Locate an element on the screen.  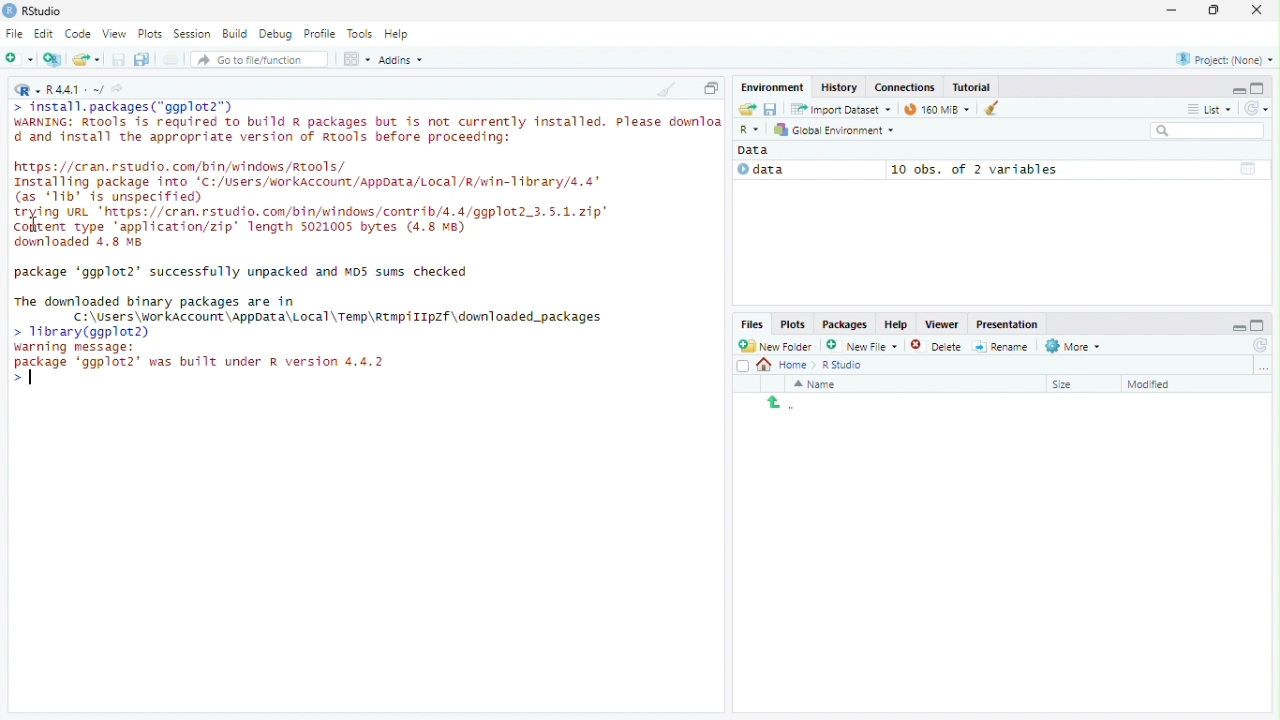
Code is located at coordinates (80, 34).